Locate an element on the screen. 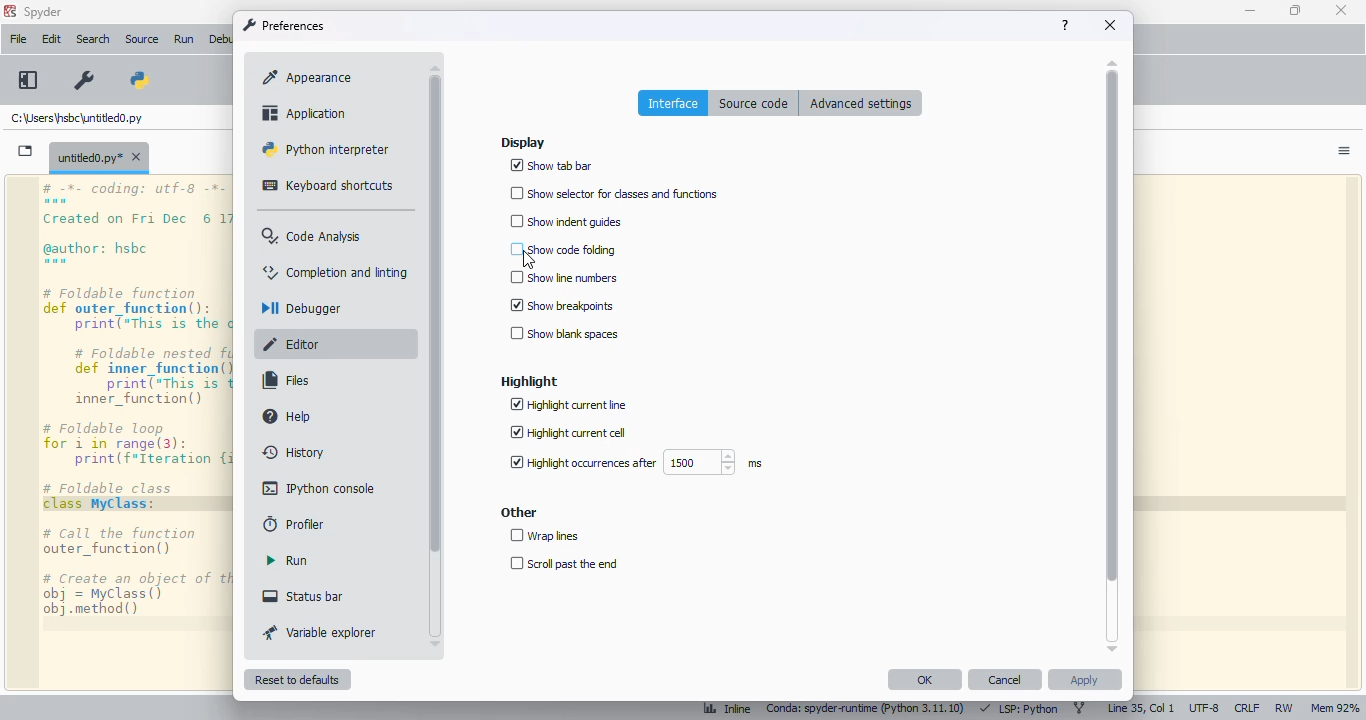  cancel is located at coordinates (1006, 679).